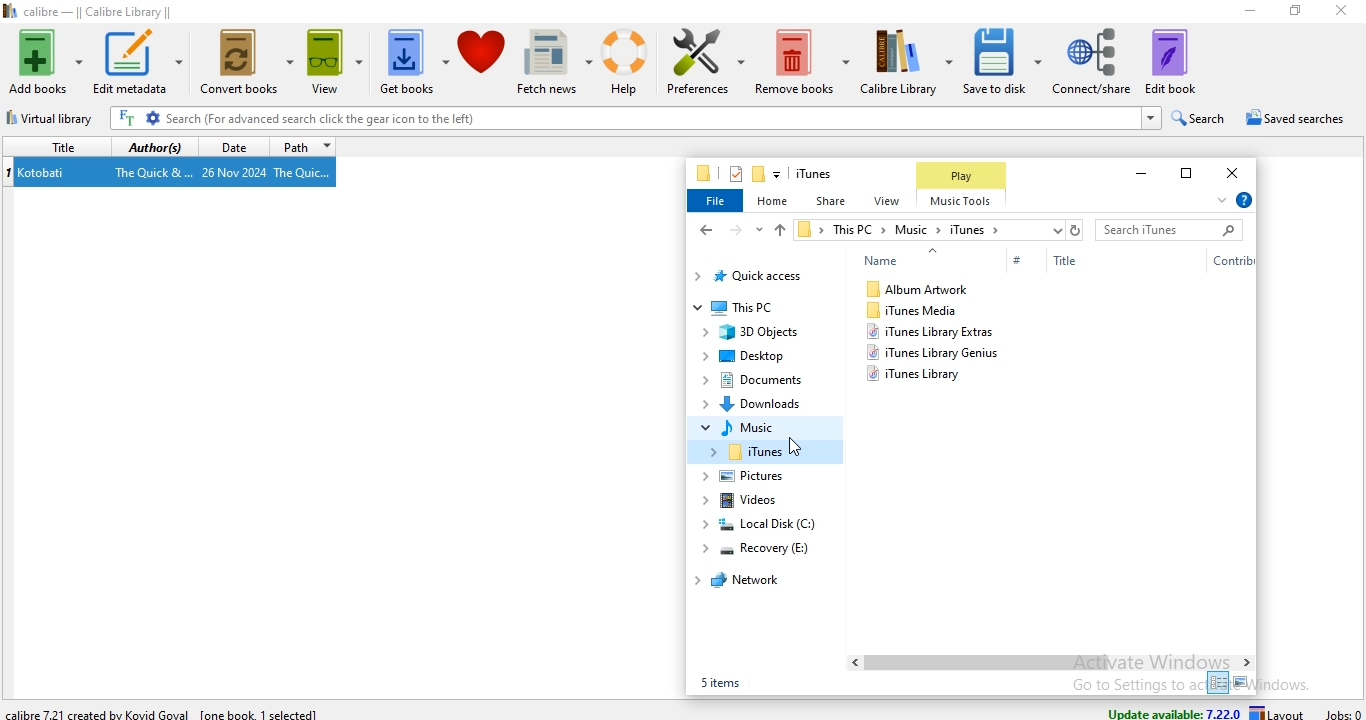  What do you see at coordinates (624, 61) in the screenshot?
I see `help` at bounding box center [624, 61].